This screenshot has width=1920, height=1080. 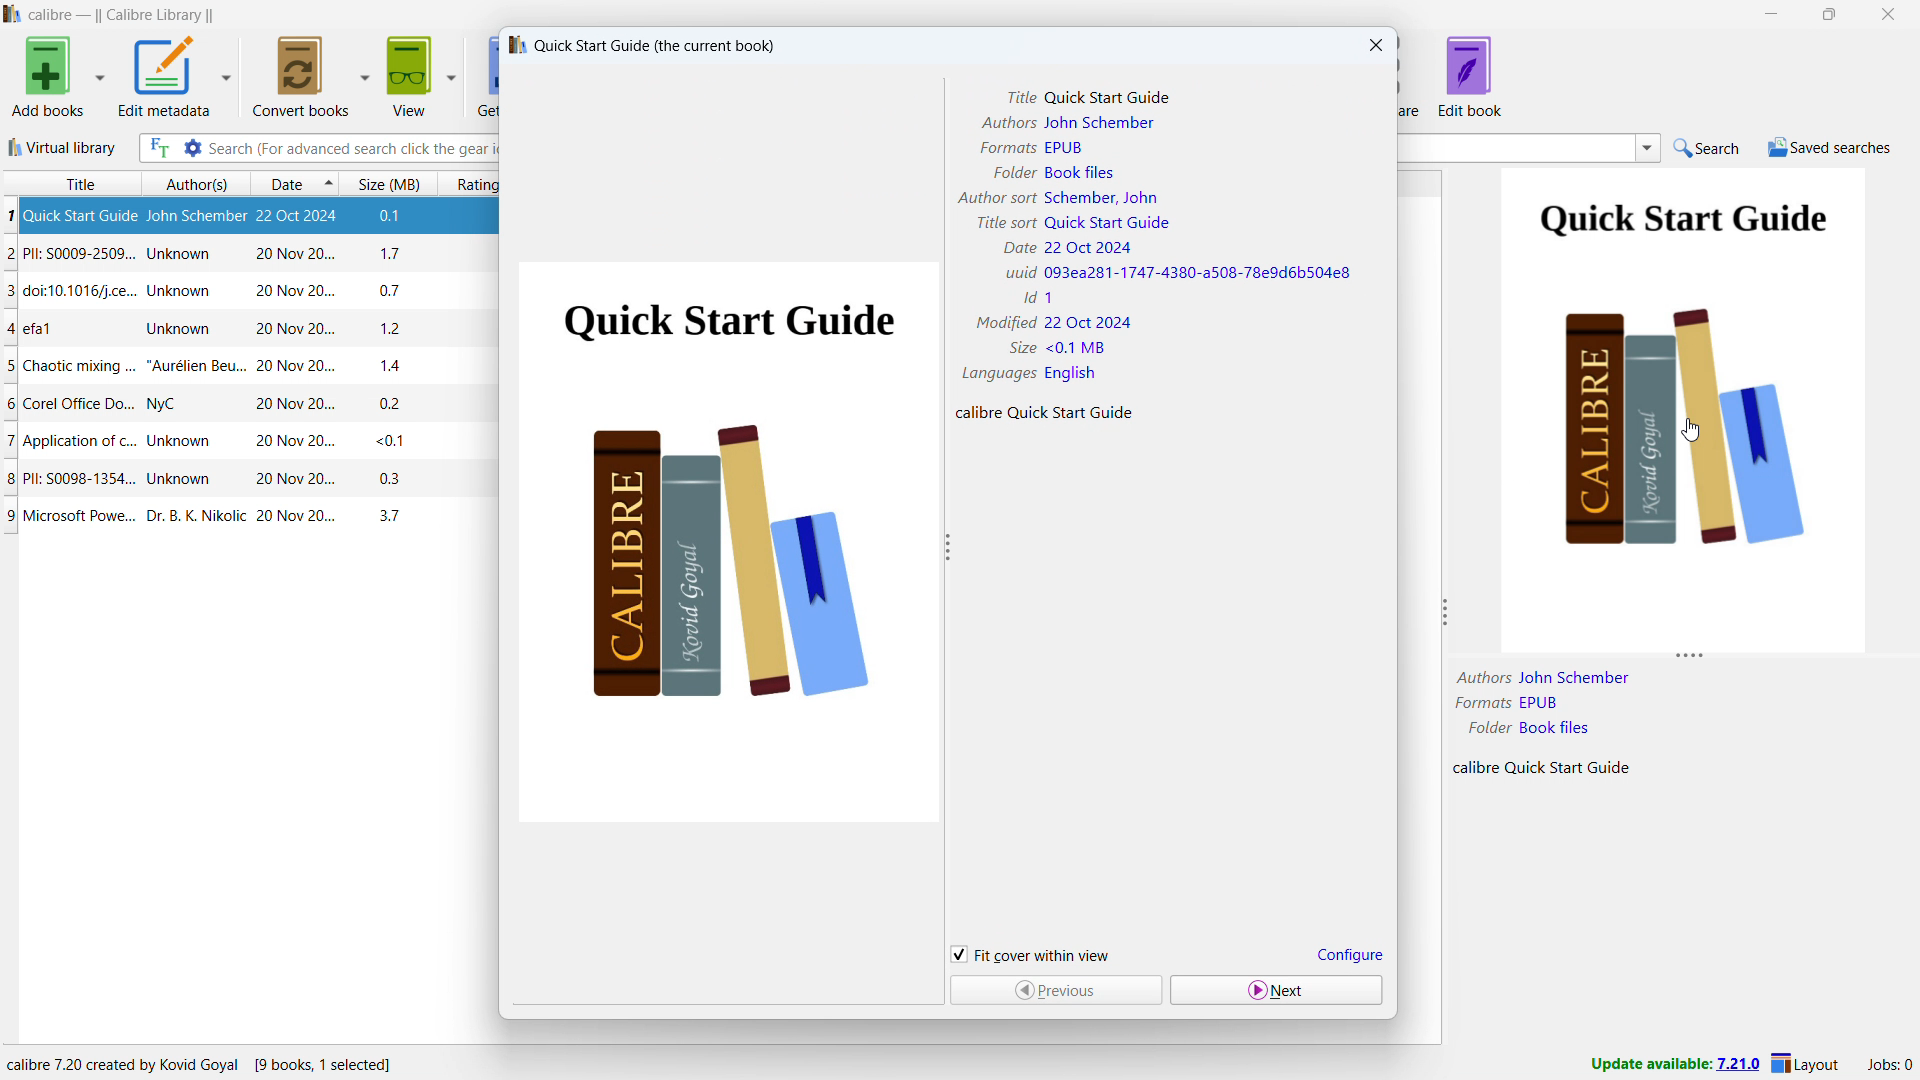 I want to click on Title, so click(x=1022, y=99).